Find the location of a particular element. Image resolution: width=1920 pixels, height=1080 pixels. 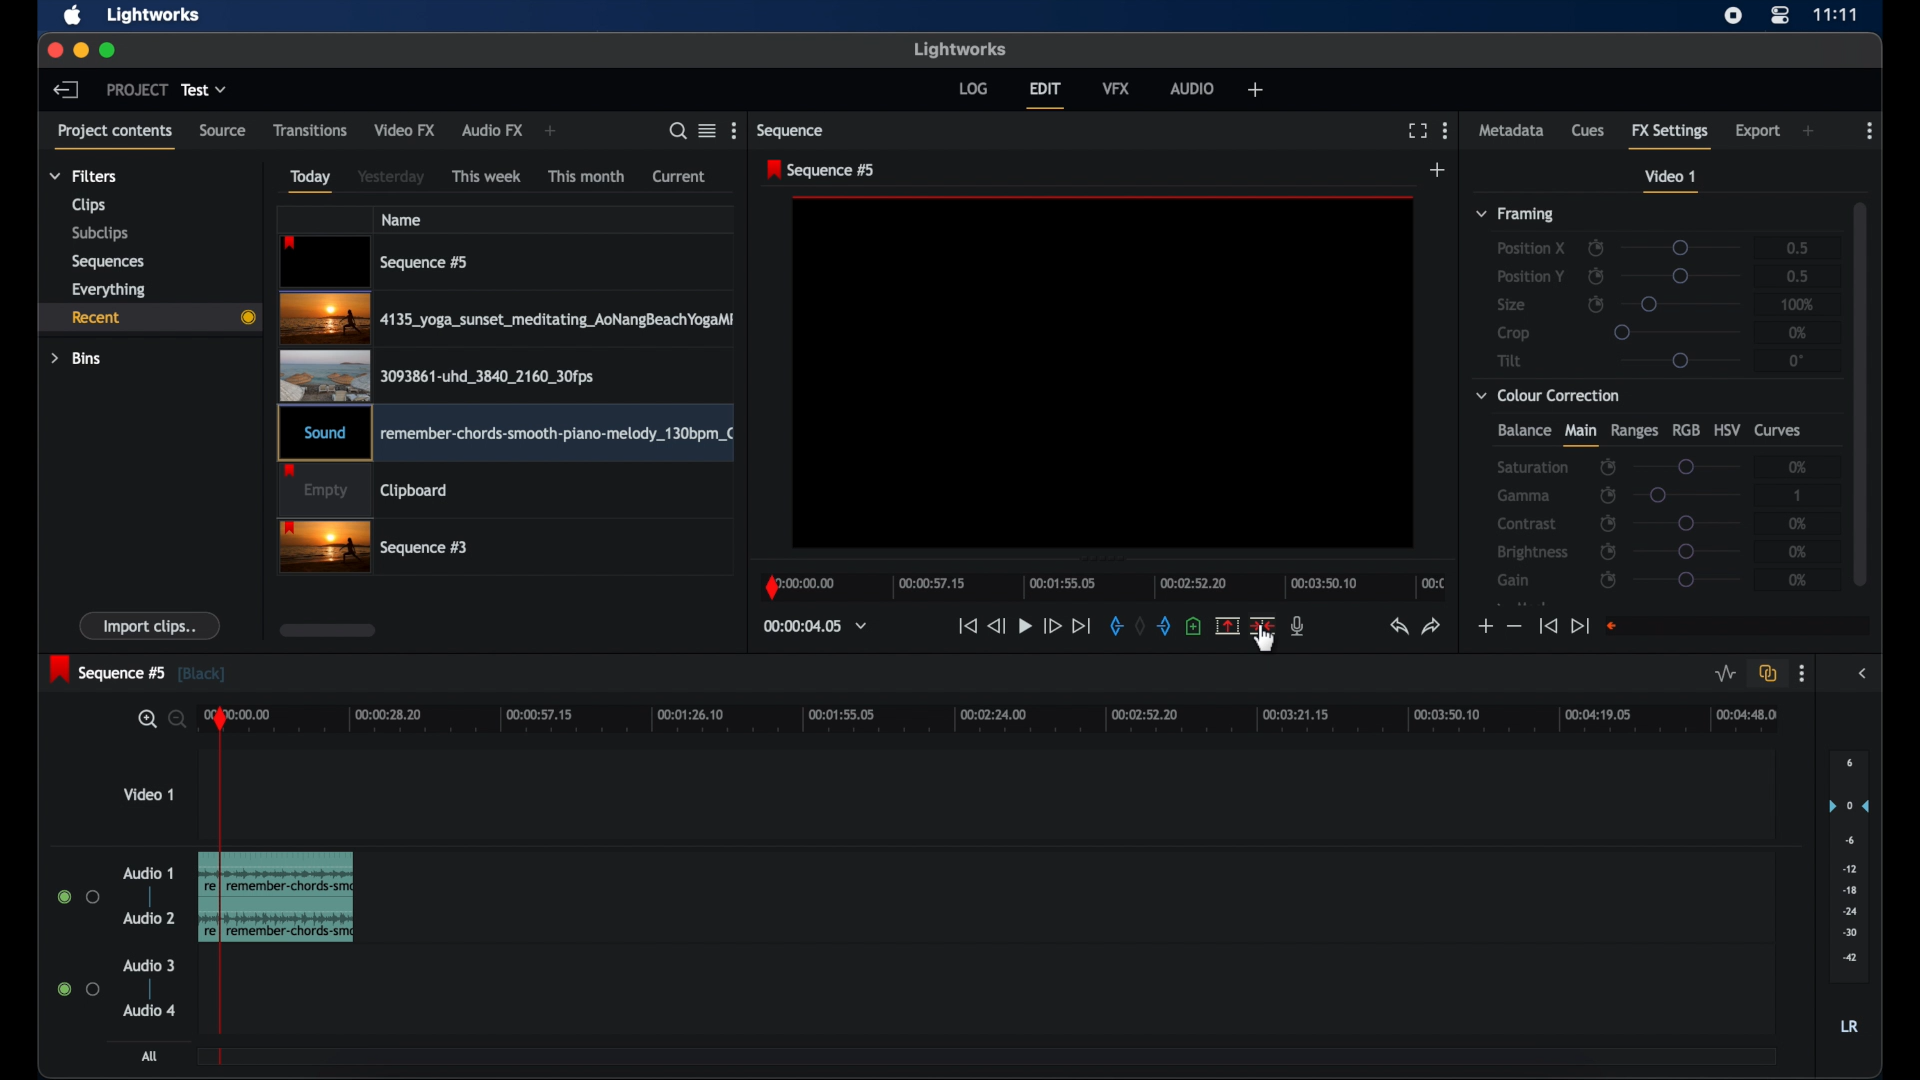

pause  is located at coordinates (1024, 627).